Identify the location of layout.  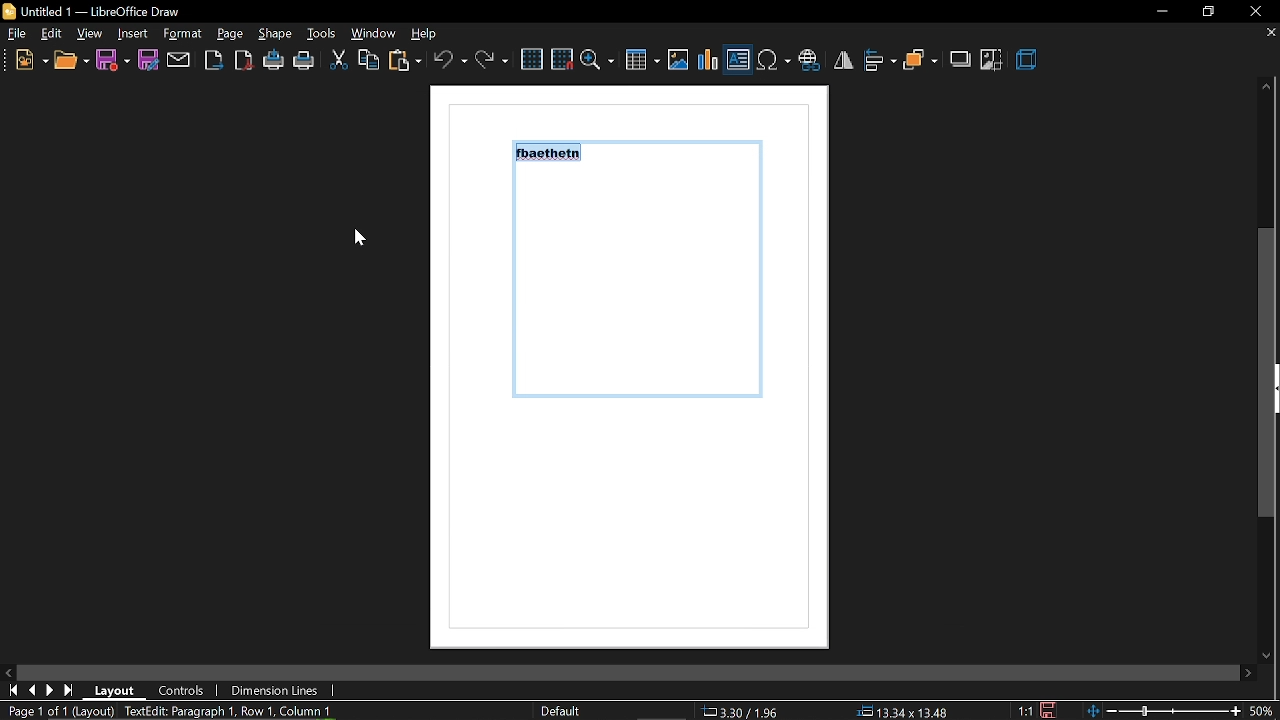
(115, 691).